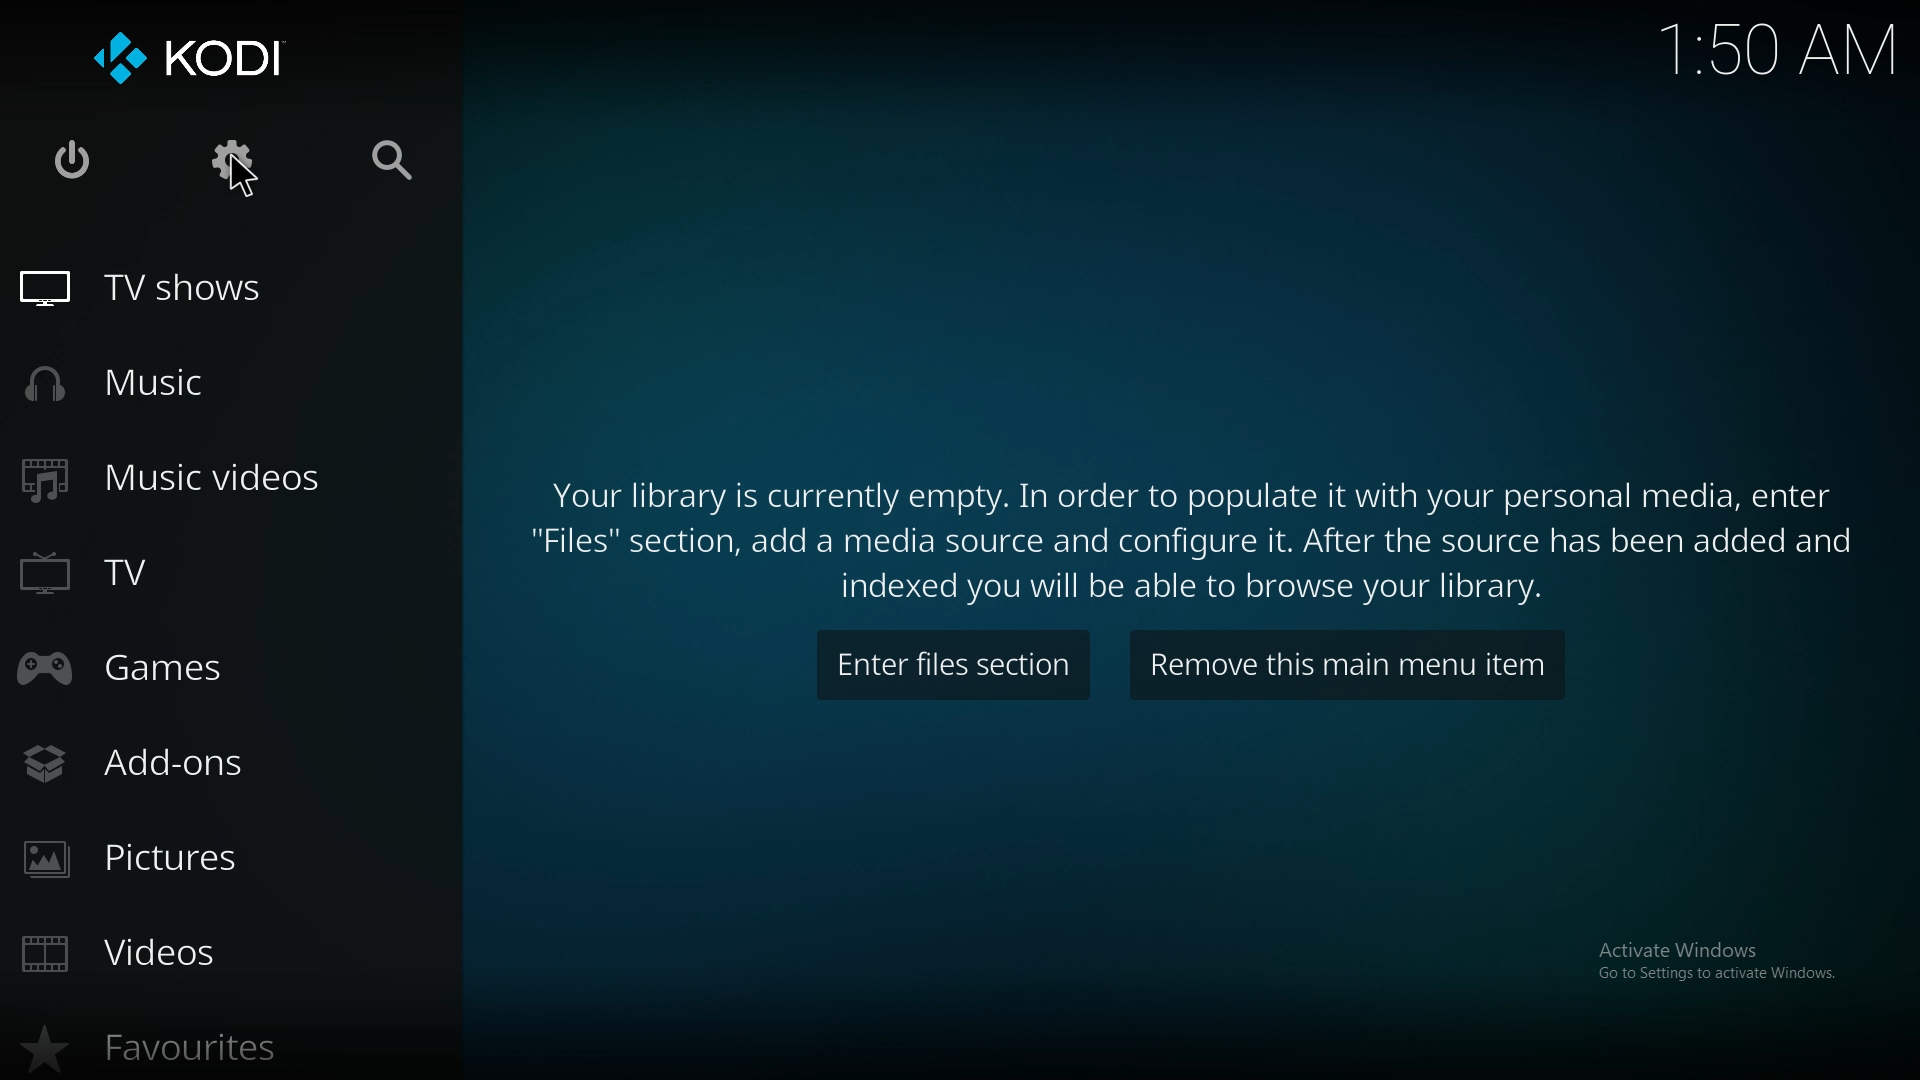 This screenshot has width=1920, height=1080. What do you see at coordinates (243, 177) in the screenshot?
I see `Cursor` at bounding box center [243, 177].